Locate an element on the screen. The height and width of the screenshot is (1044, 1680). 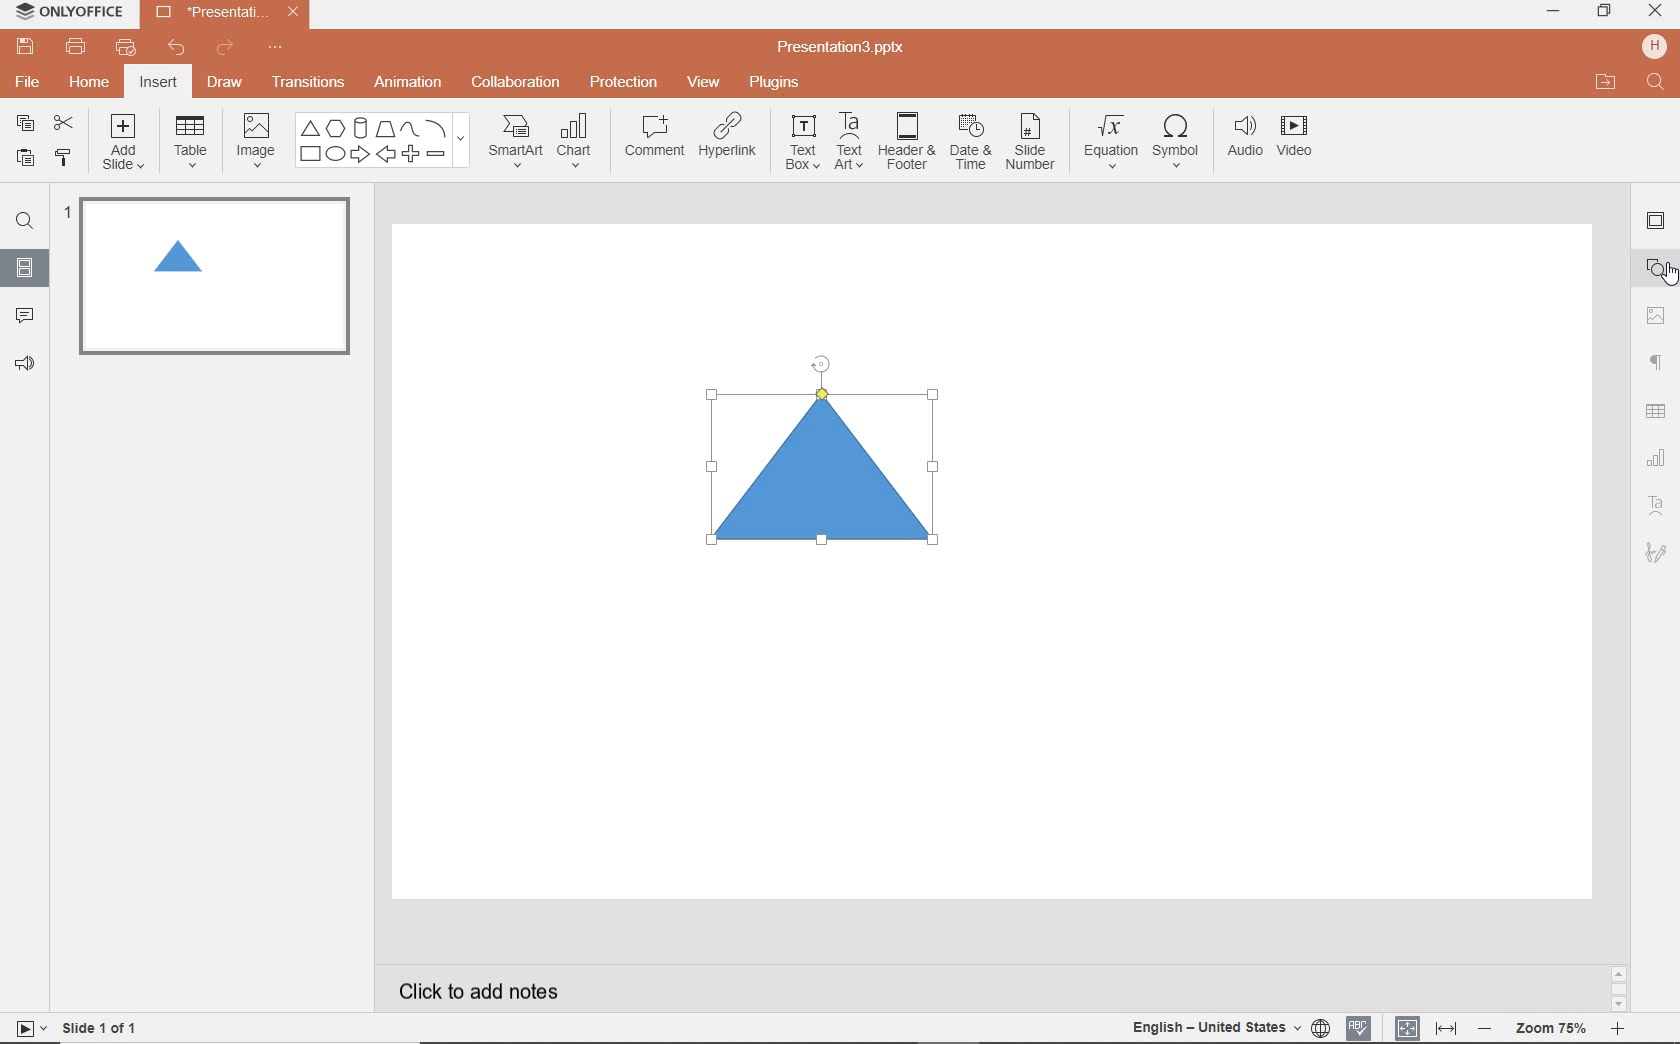
PRINT is located at coordinates (75, 48).